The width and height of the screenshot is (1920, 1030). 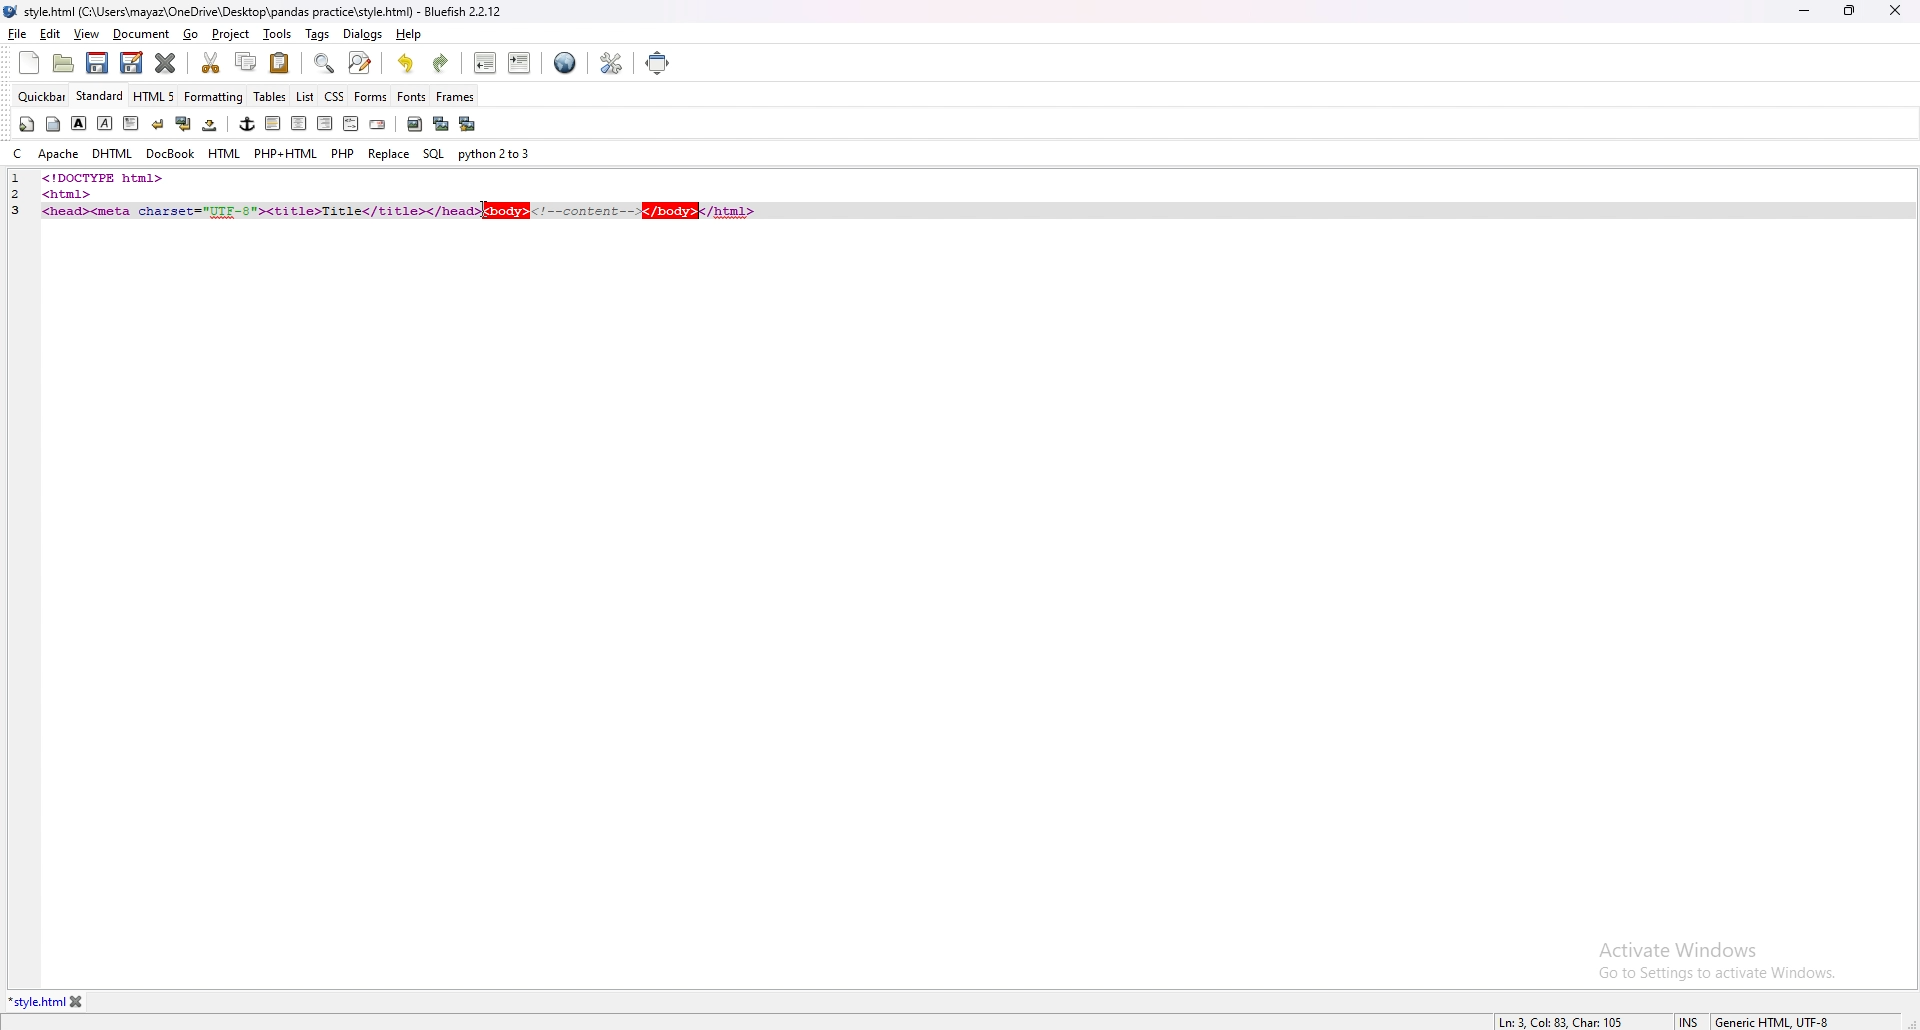 I want to click on resize, so click(x=1849, y=10).